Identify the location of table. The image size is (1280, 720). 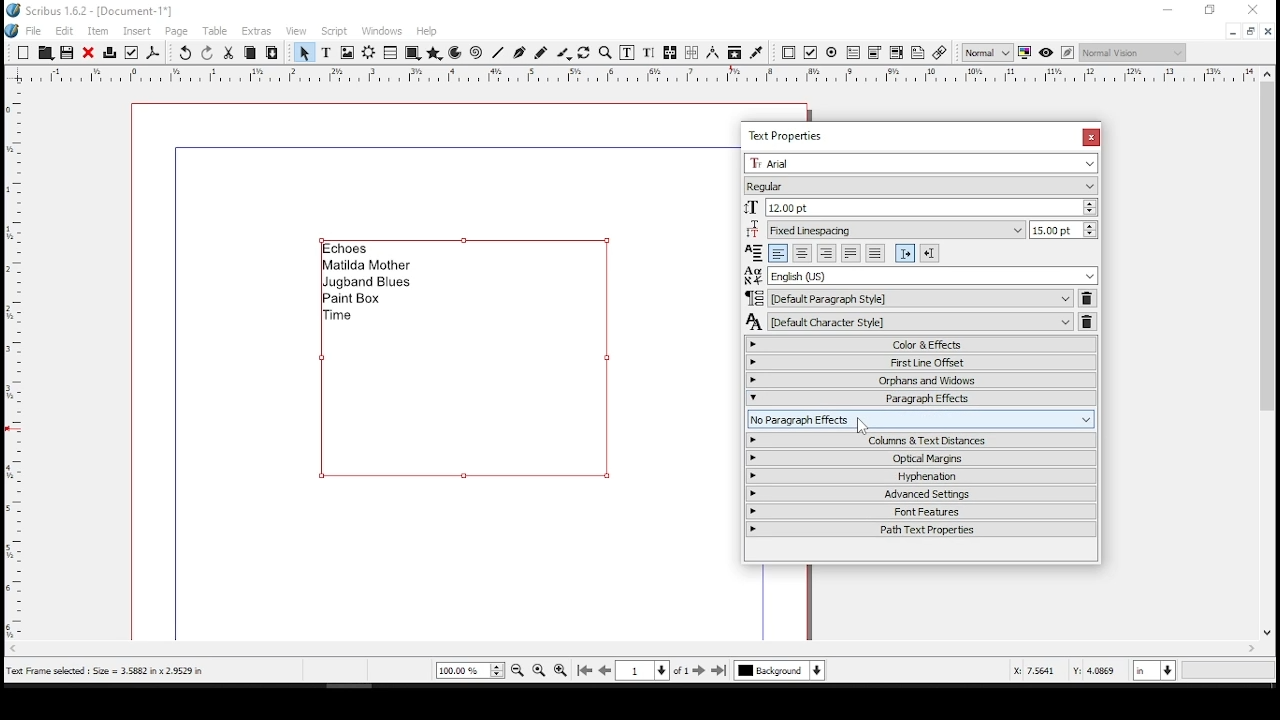
(390, 53).